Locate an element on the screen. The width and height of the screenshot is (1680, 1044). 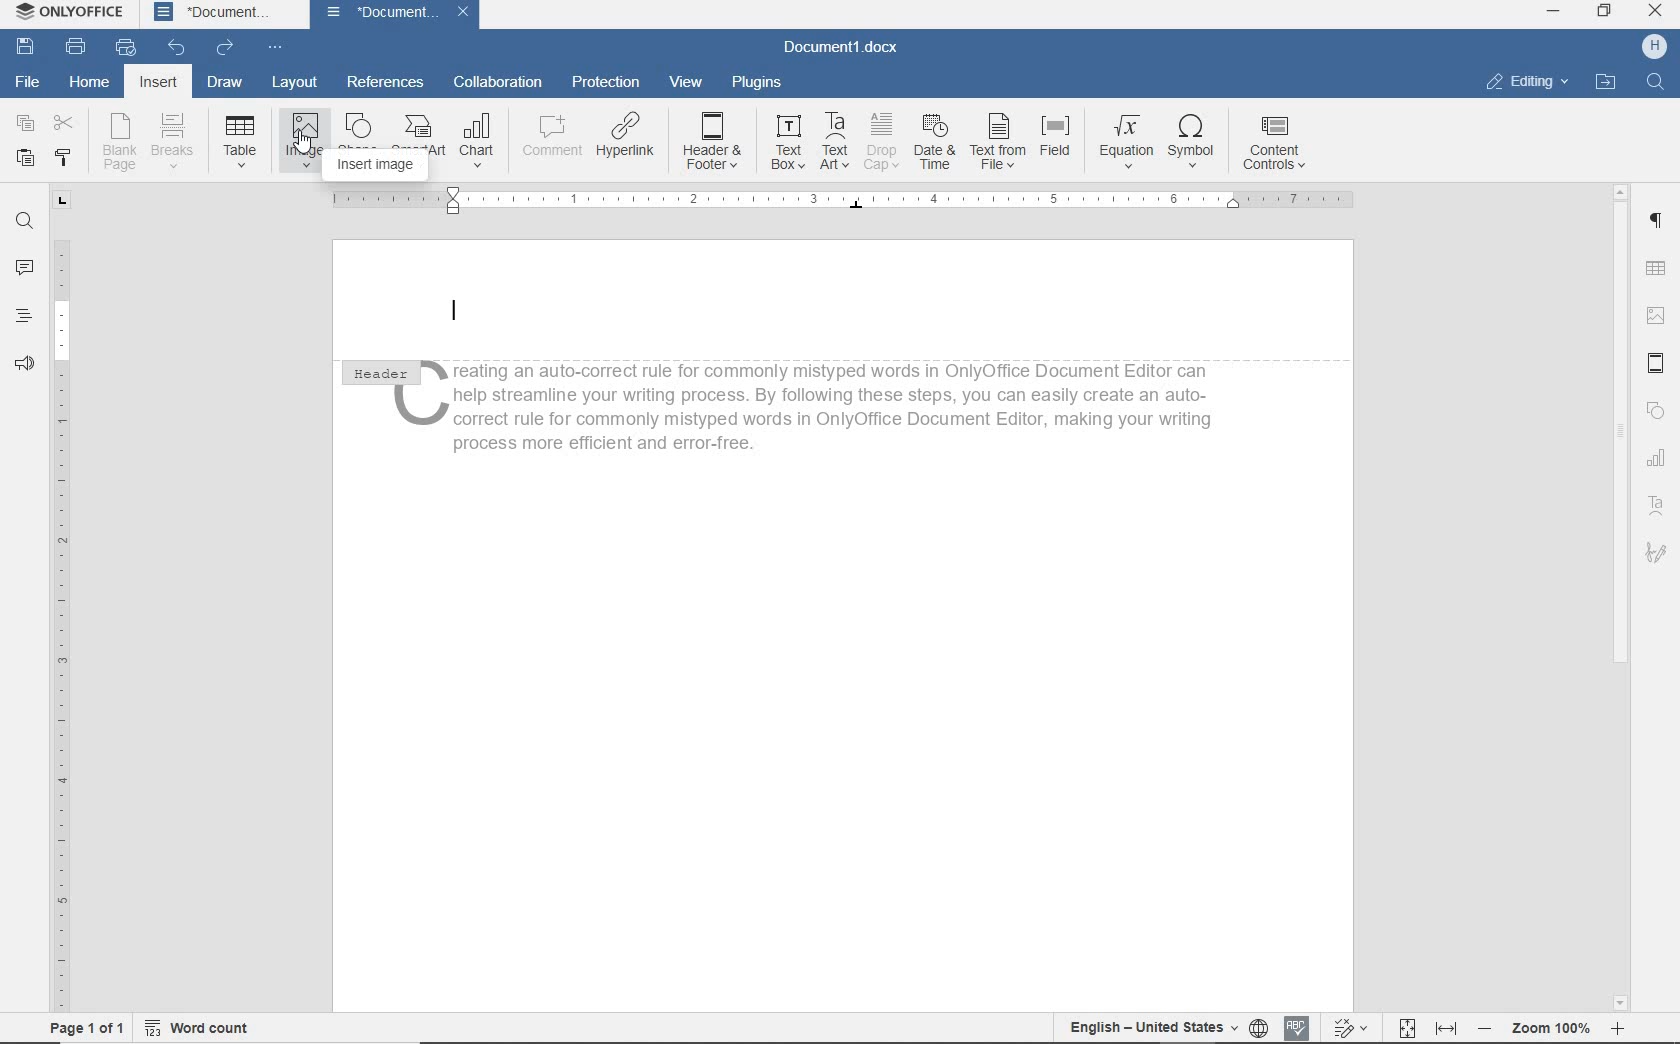
SPELL CHECKING is located at coordinates (1298, 1026).